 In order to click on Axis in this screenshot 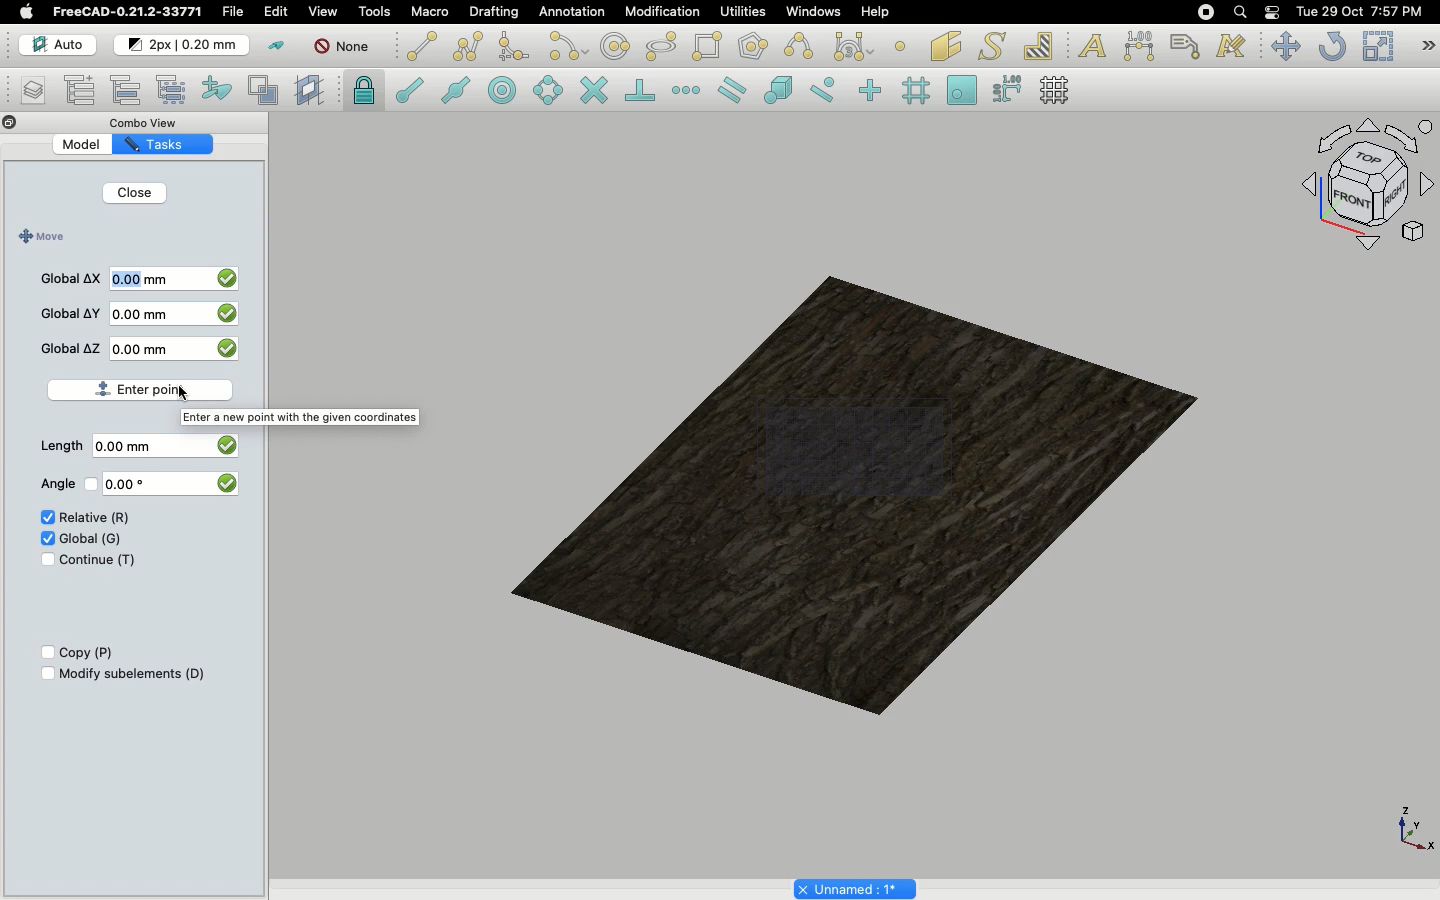, I will do `click(1411, 827)`.